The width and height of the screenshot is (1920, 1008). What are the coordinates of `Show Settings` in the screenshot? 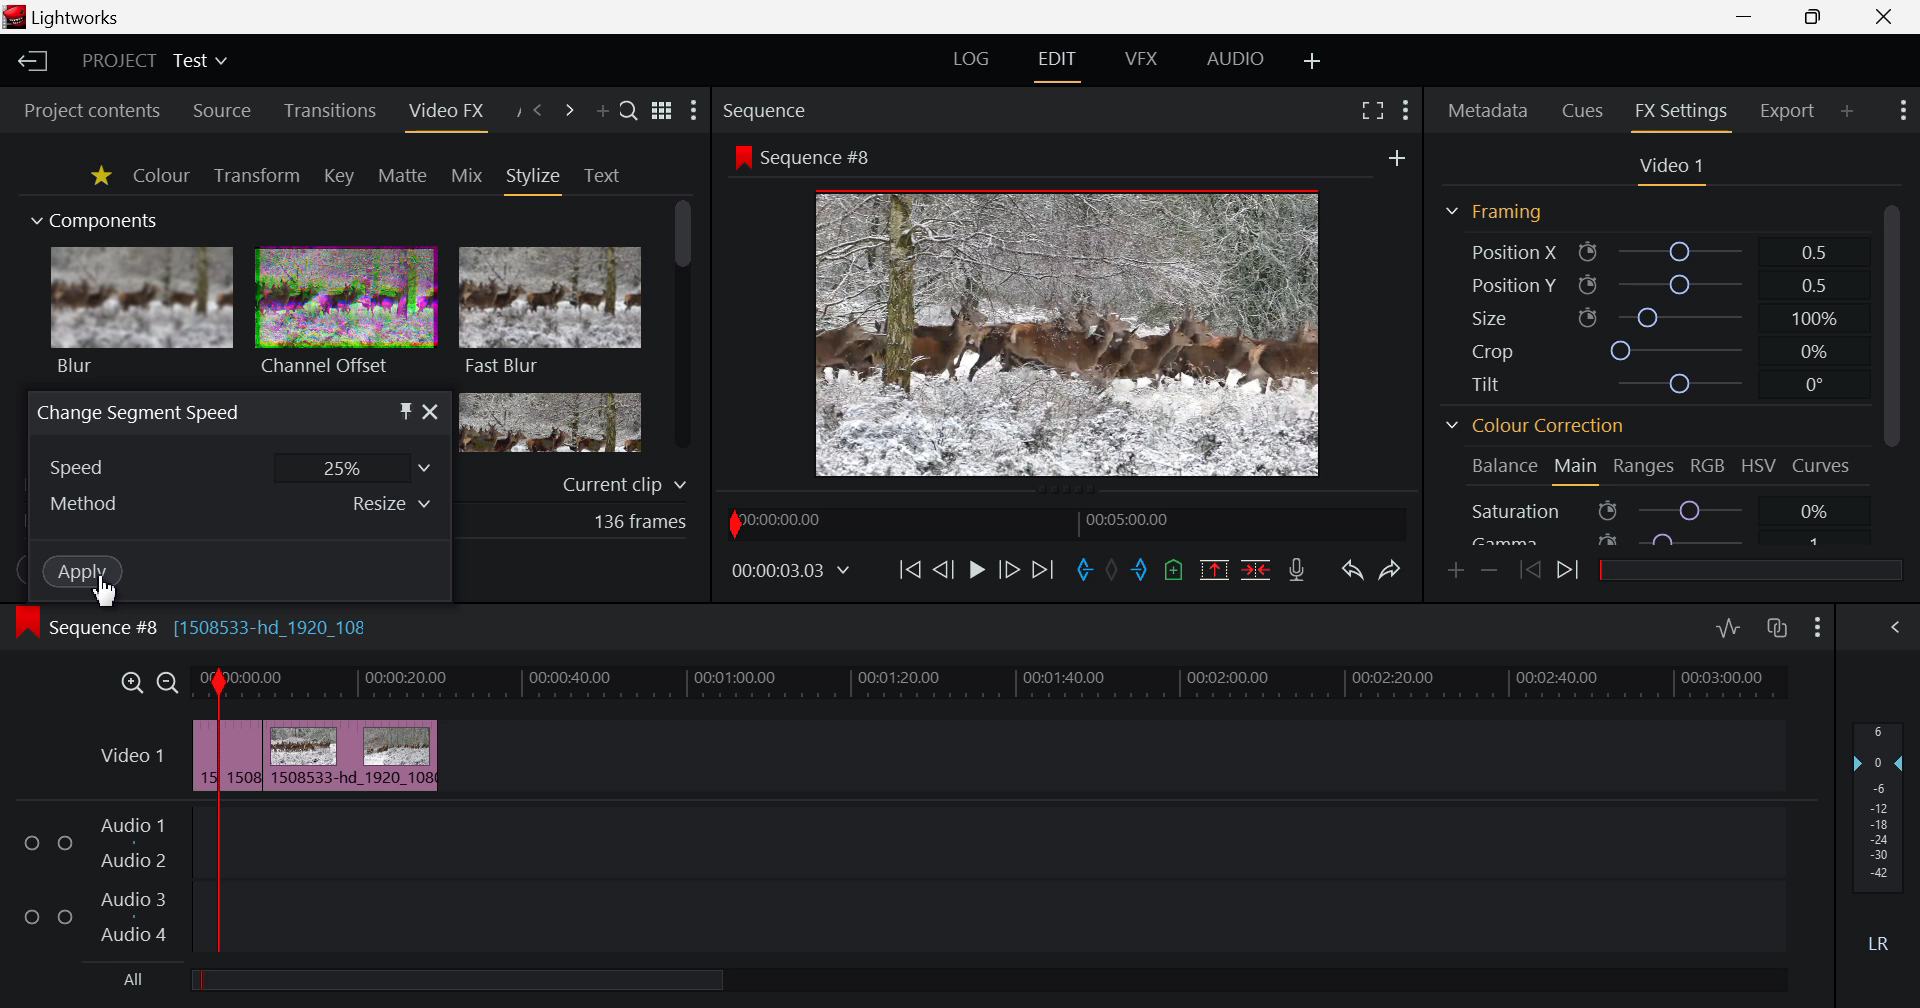 It's located at (1406, 114).